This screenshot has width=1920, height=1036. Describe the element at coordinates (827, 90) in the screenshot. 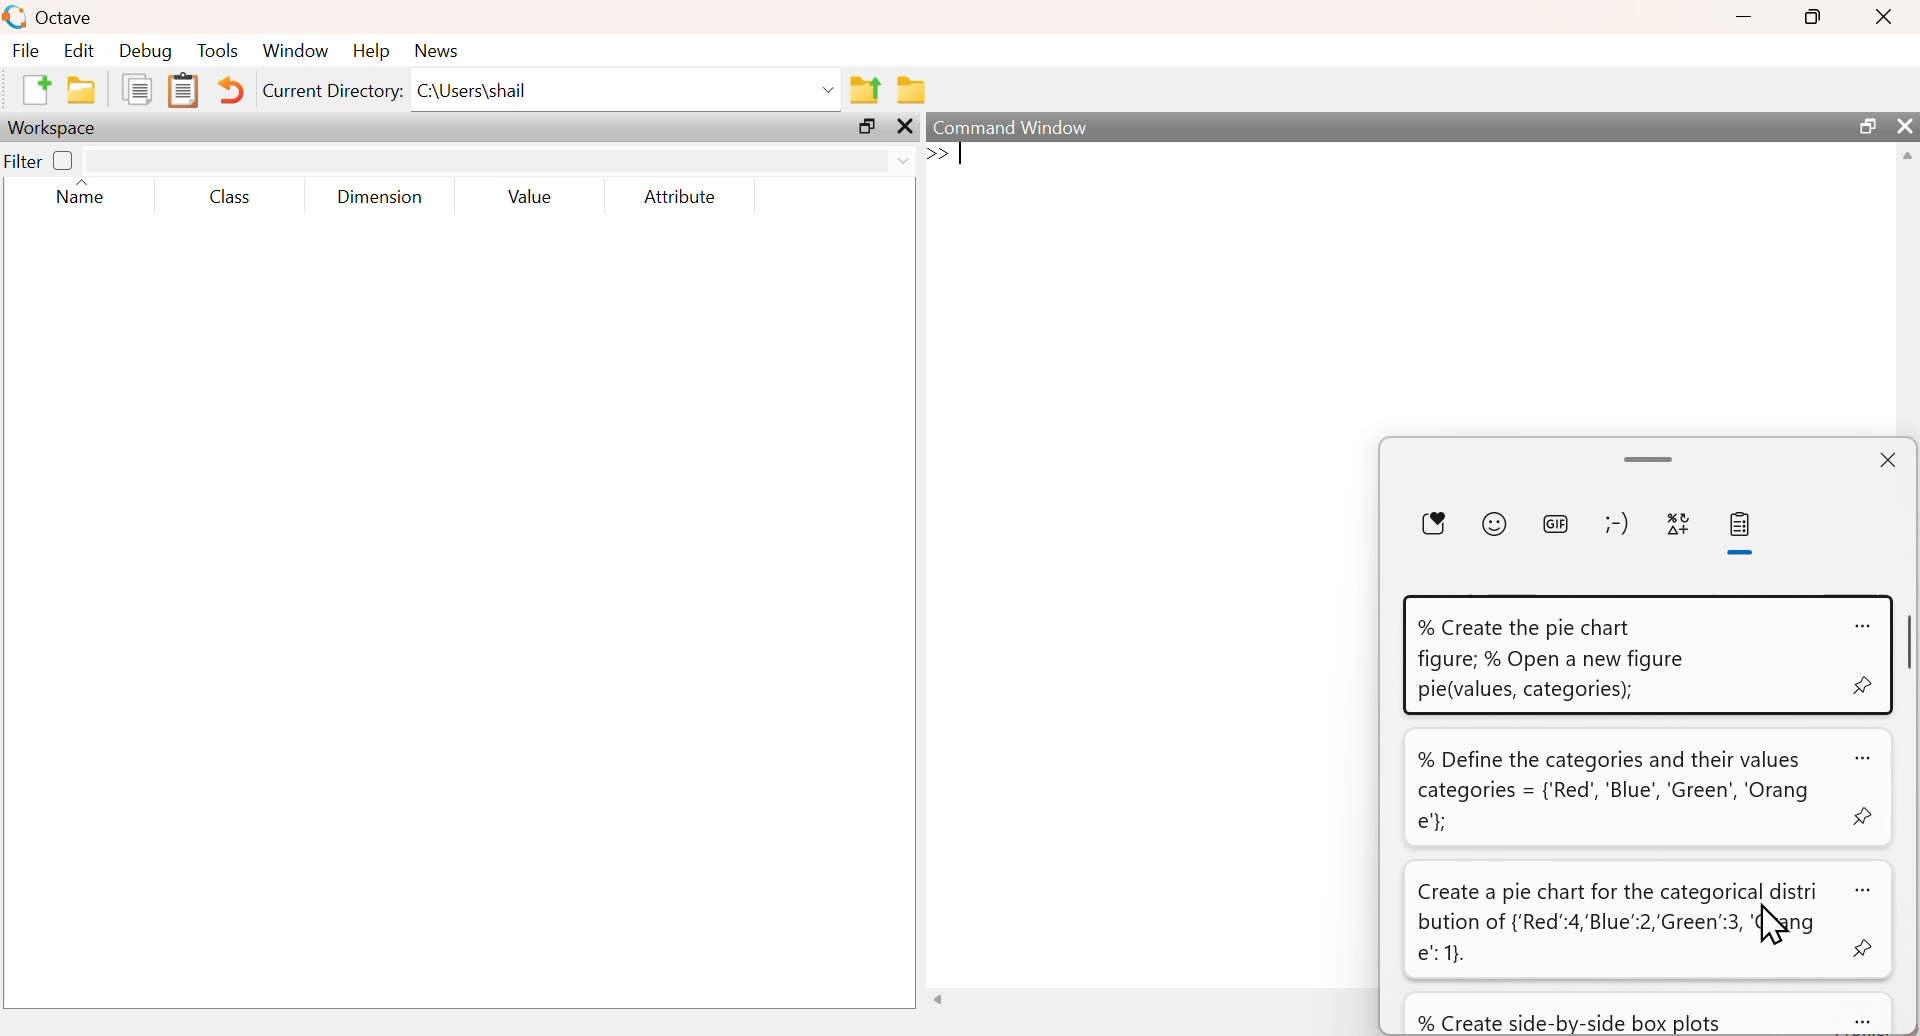

I see `dropdown` at that location.